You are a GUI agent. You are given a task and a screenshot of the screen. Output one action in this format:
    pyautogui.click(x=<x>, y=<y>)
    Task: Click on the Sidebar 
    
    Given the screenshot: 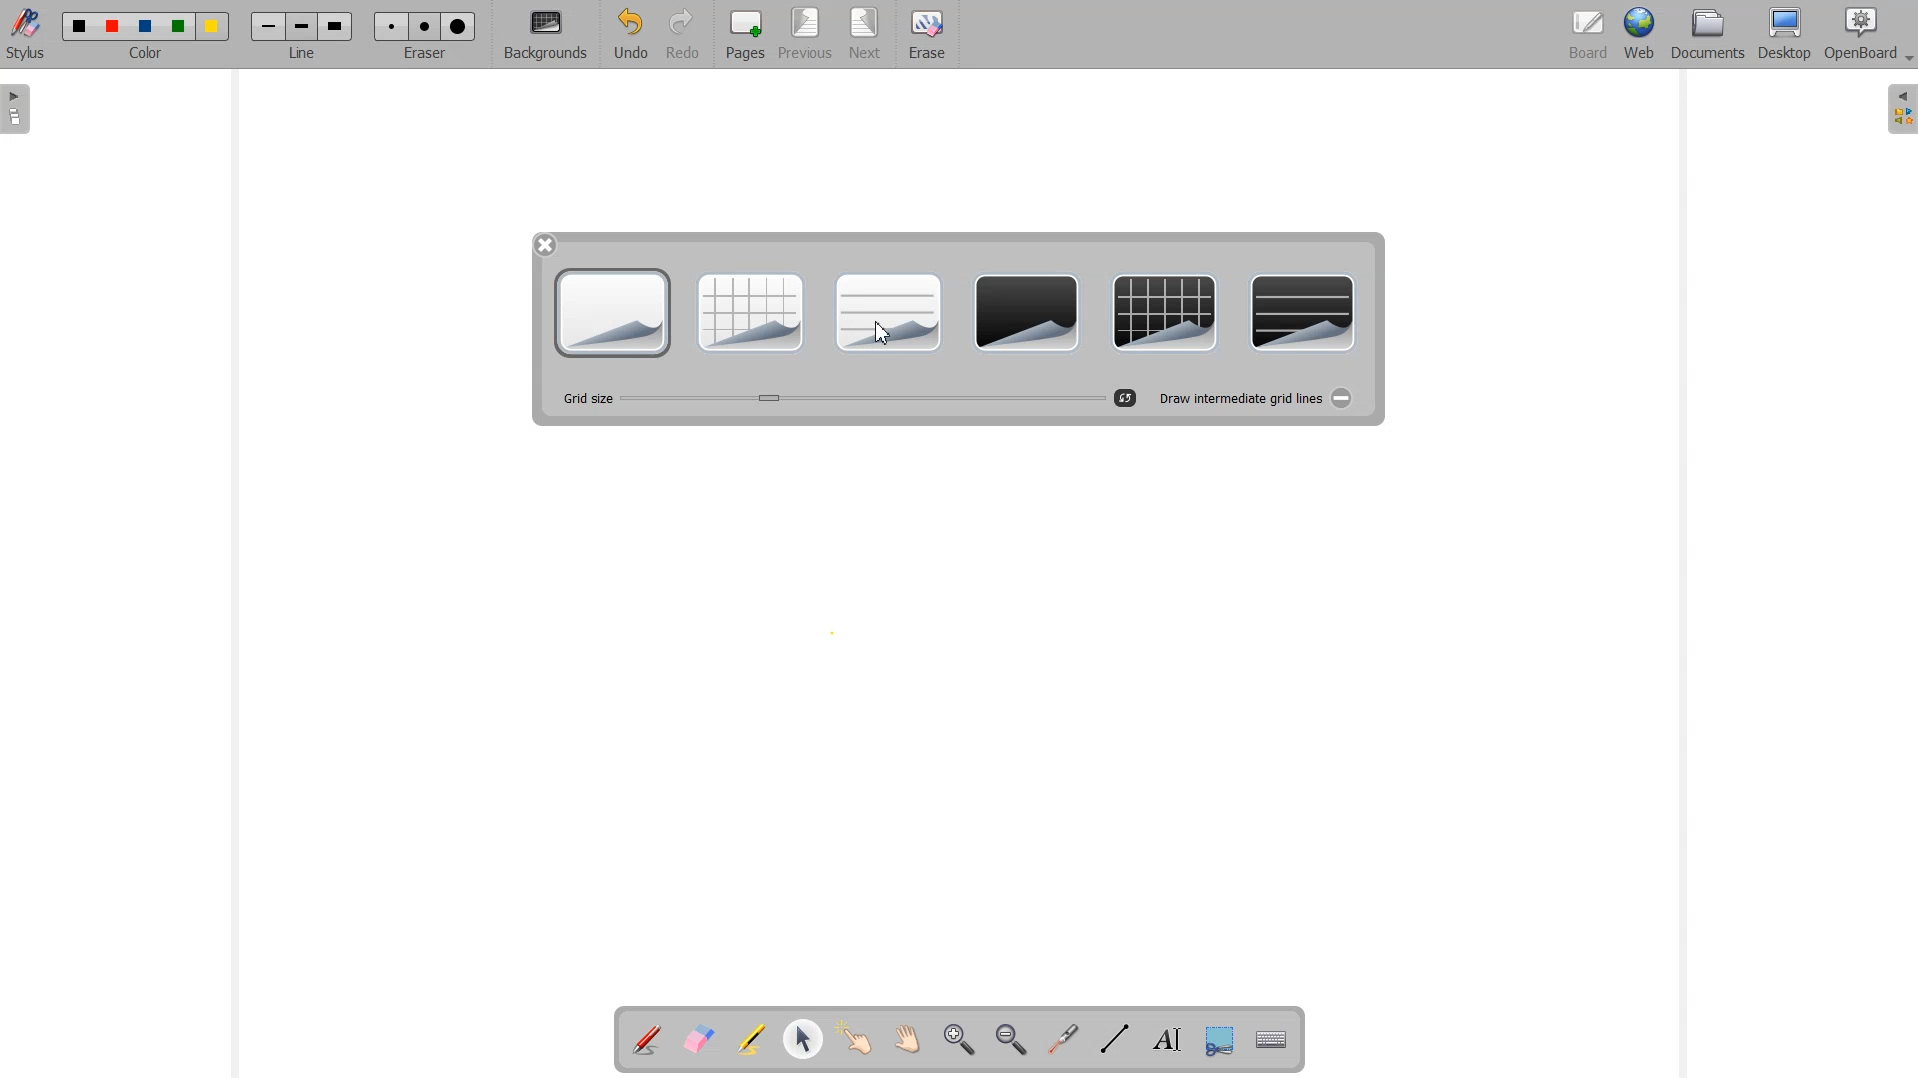 What is the action you would take?
    pyautogui.click(x=1898, y=109)
    